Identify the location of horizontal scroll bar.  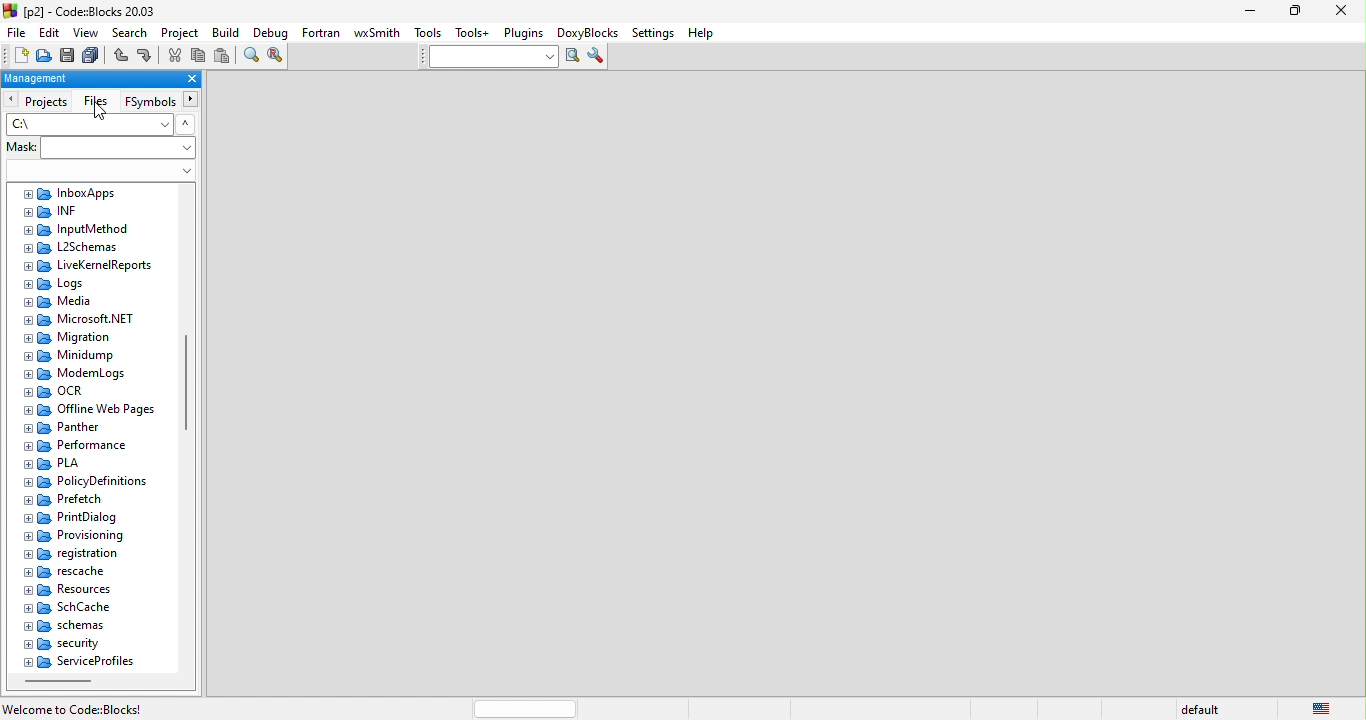
(522, 708).